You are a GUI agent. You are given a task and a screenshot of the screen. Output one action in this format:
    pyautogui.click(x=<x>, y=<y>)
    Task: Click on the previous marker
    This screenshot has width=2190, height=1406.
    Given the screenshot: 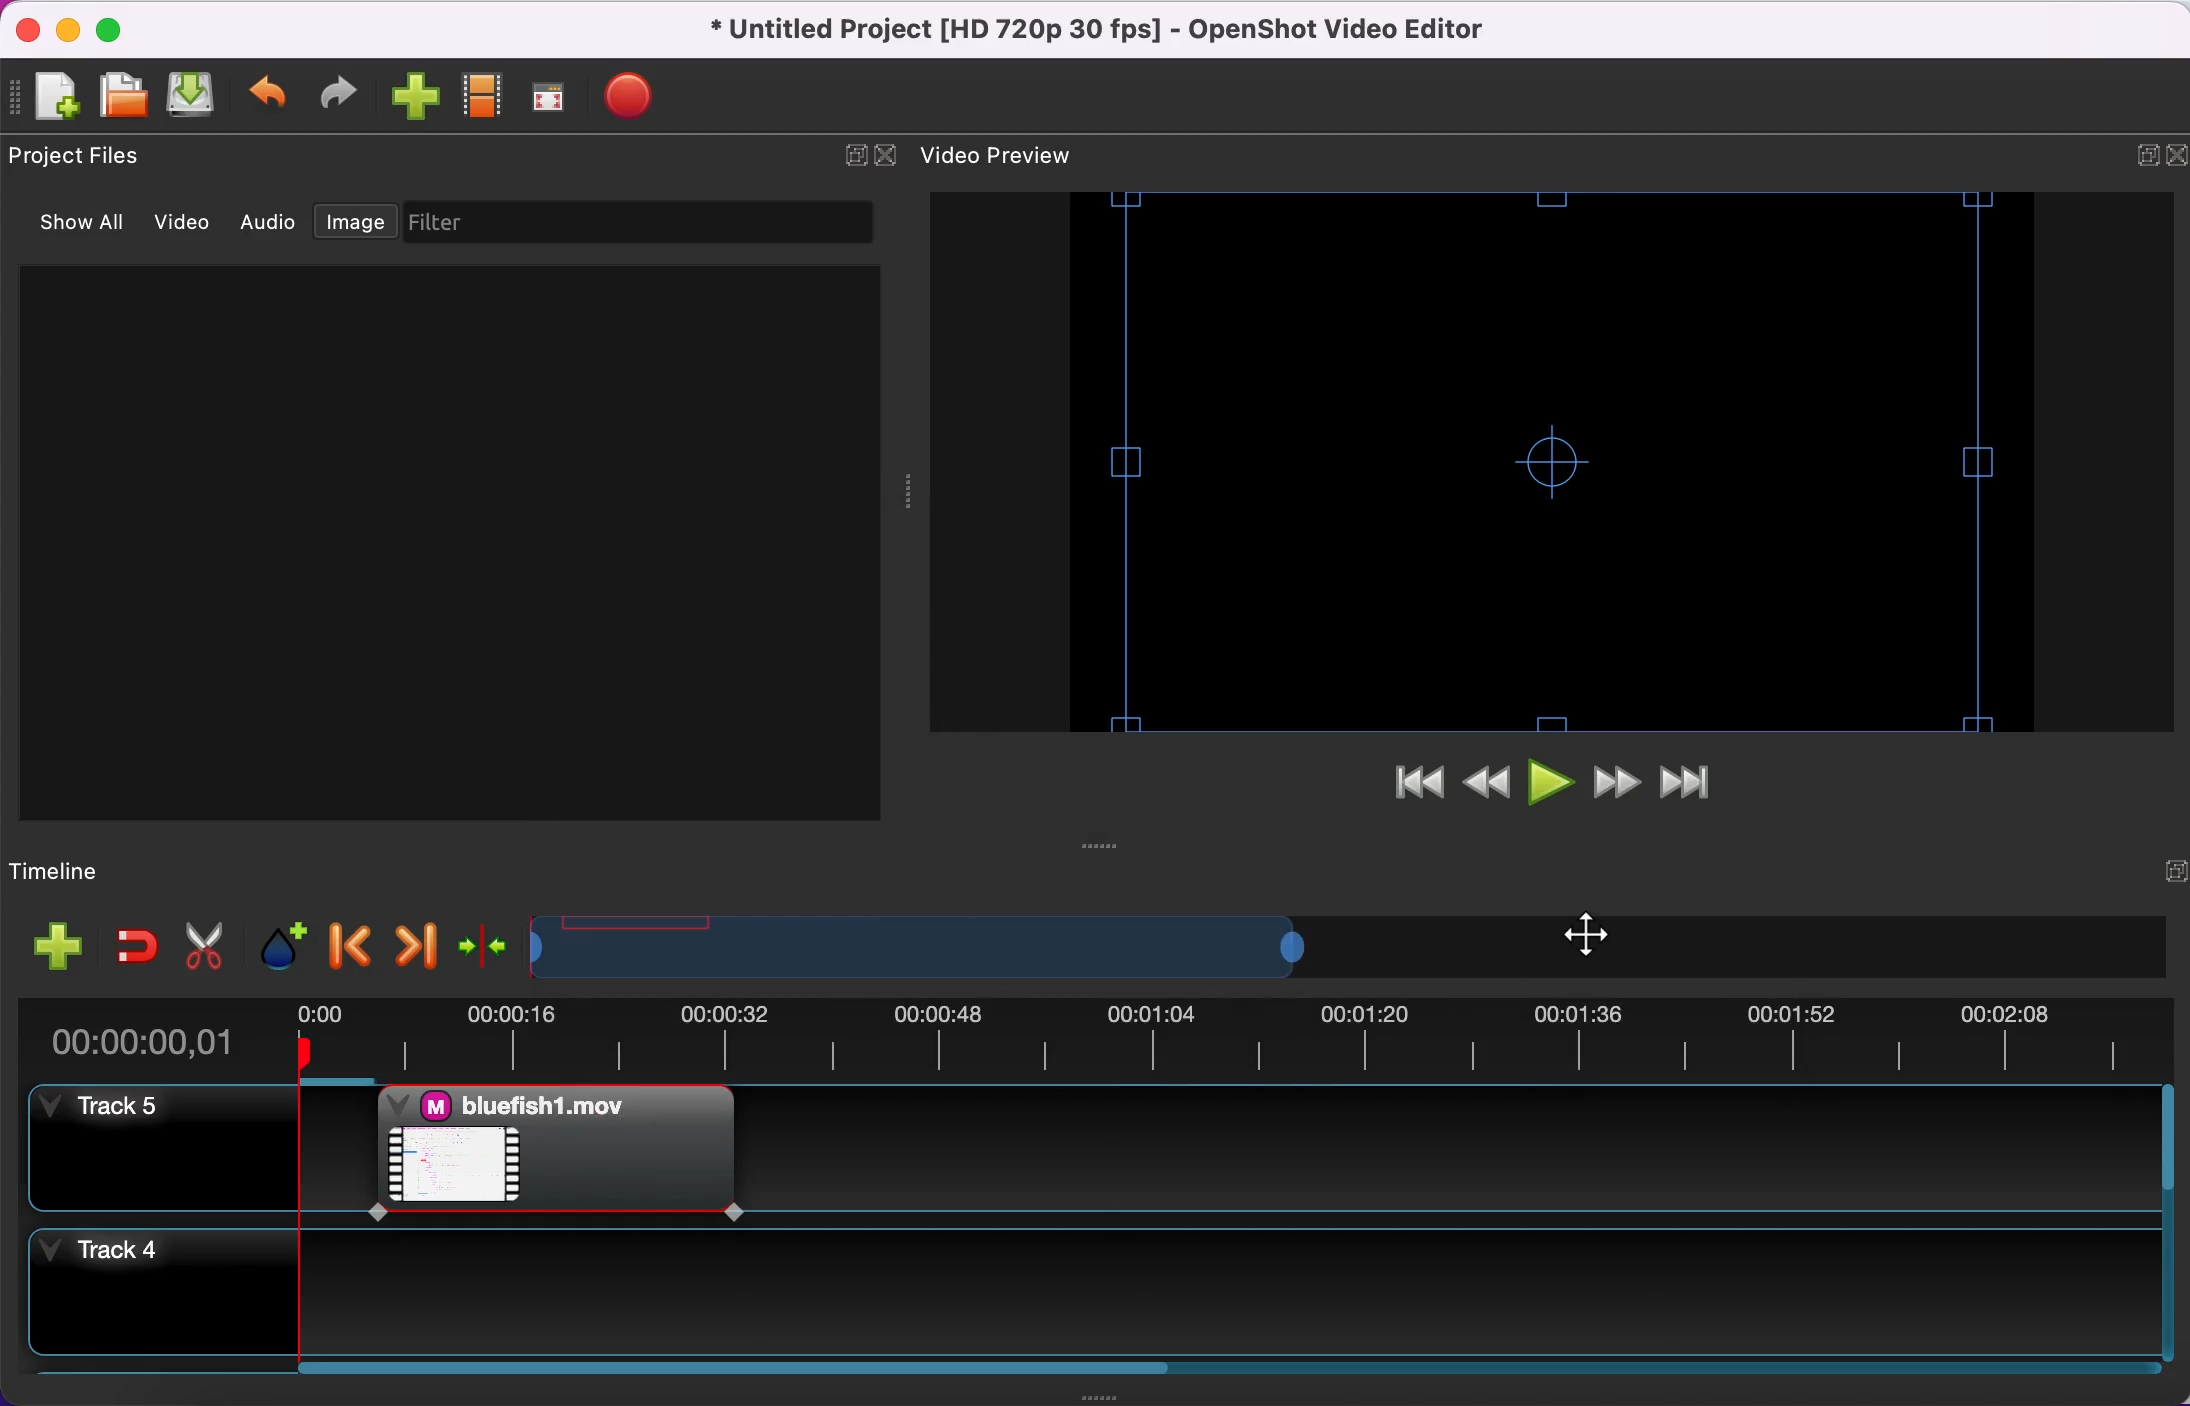 What is the action you would take?
    pyautogui.click(x=346, y=946)
    